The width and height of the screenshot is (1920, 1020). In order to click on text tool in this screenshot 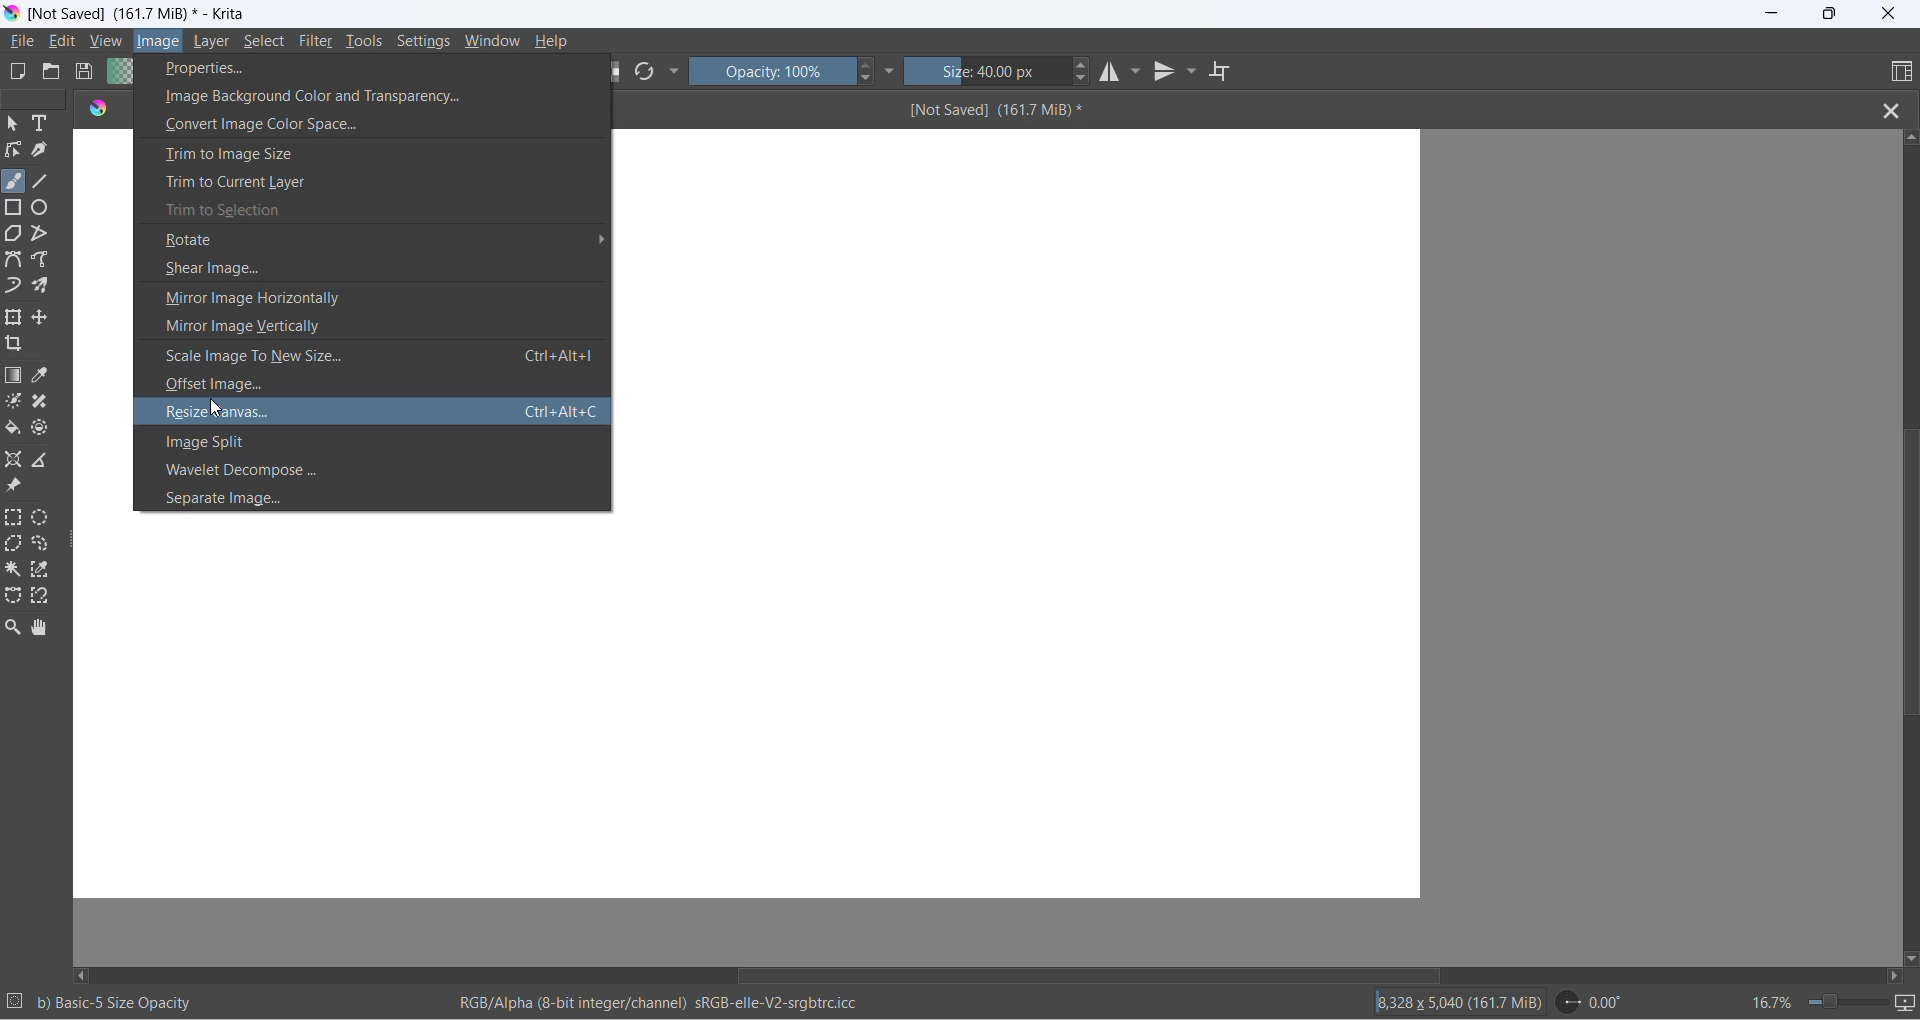, I will do `click(43, 125)`.